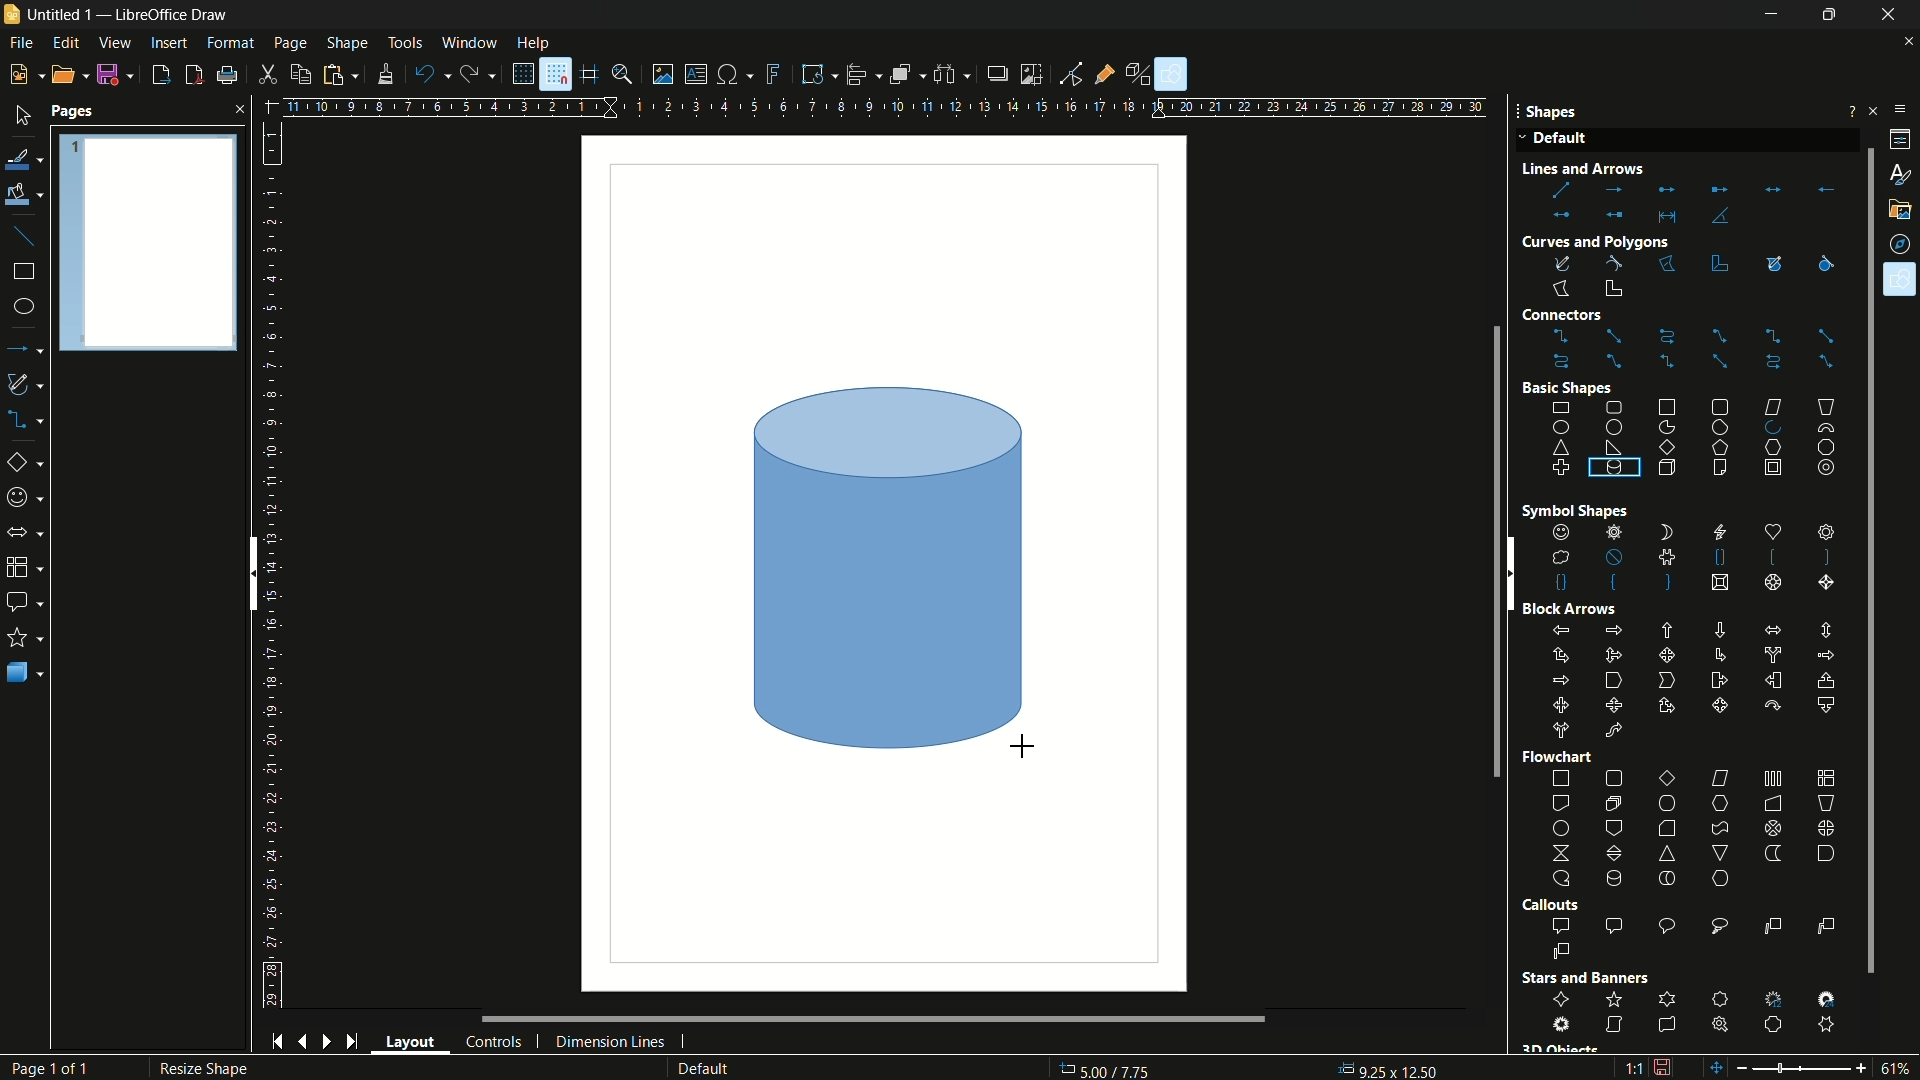 The image size is (1920, 1080). What do you see at coordinates (25, 672) in the screenshot?
I see `3D objects` at bounding box center [25, 672].